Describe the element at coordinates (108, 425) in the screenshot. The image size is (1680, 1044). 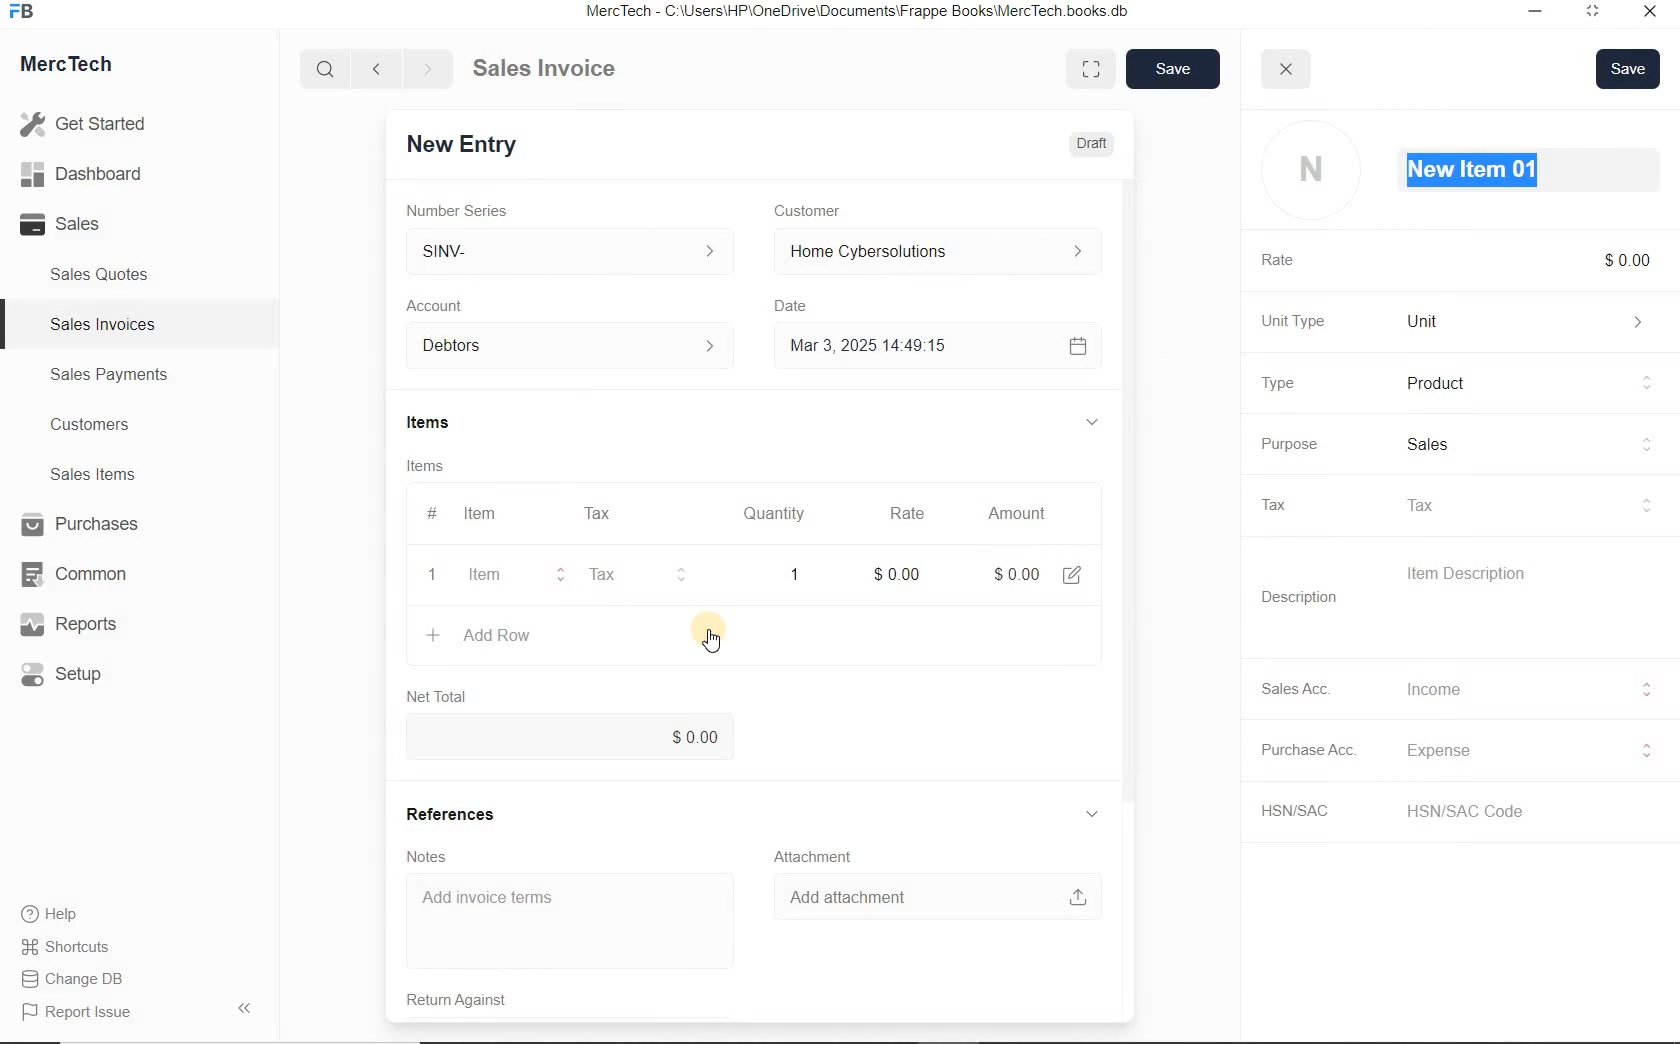
I see `Customers` at that location.